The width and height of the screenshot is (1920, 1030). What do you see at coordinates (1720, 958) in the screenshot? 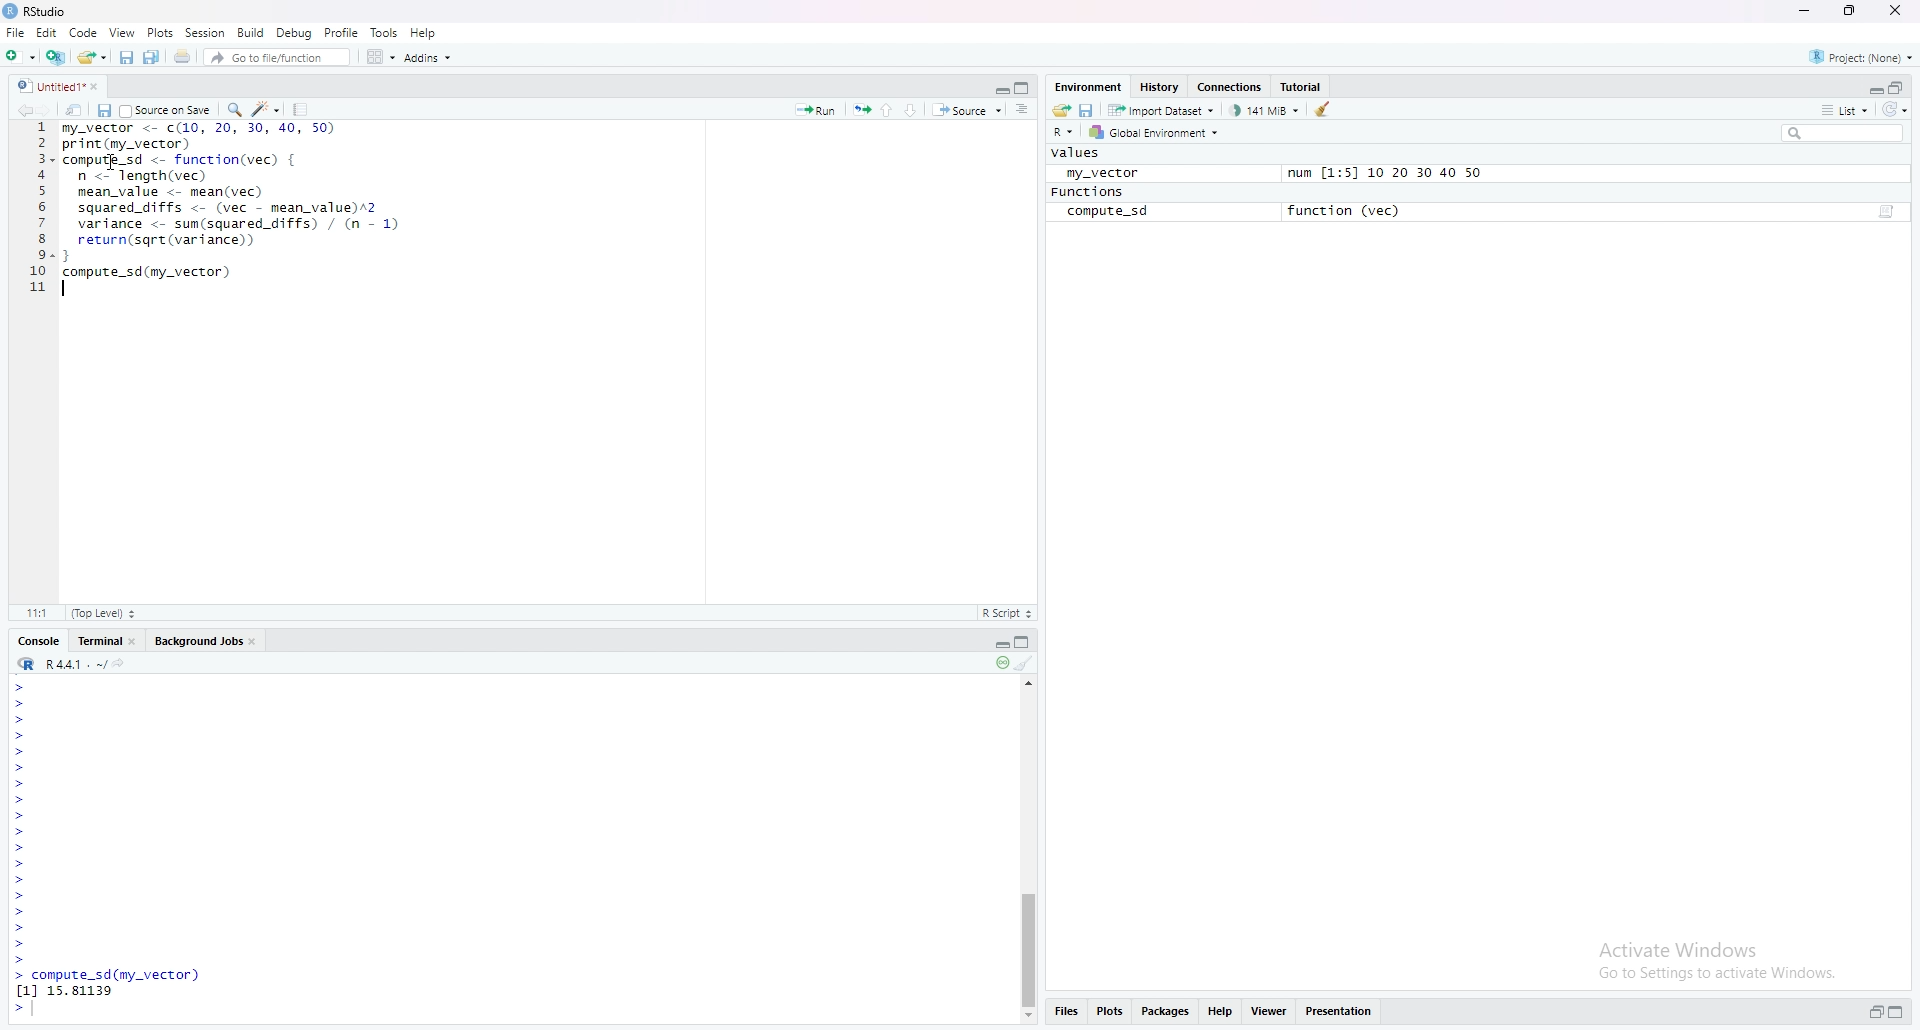
I see `Activate Windows
Go to Settings to activate Windows.` at bounding box center [1720, 958].